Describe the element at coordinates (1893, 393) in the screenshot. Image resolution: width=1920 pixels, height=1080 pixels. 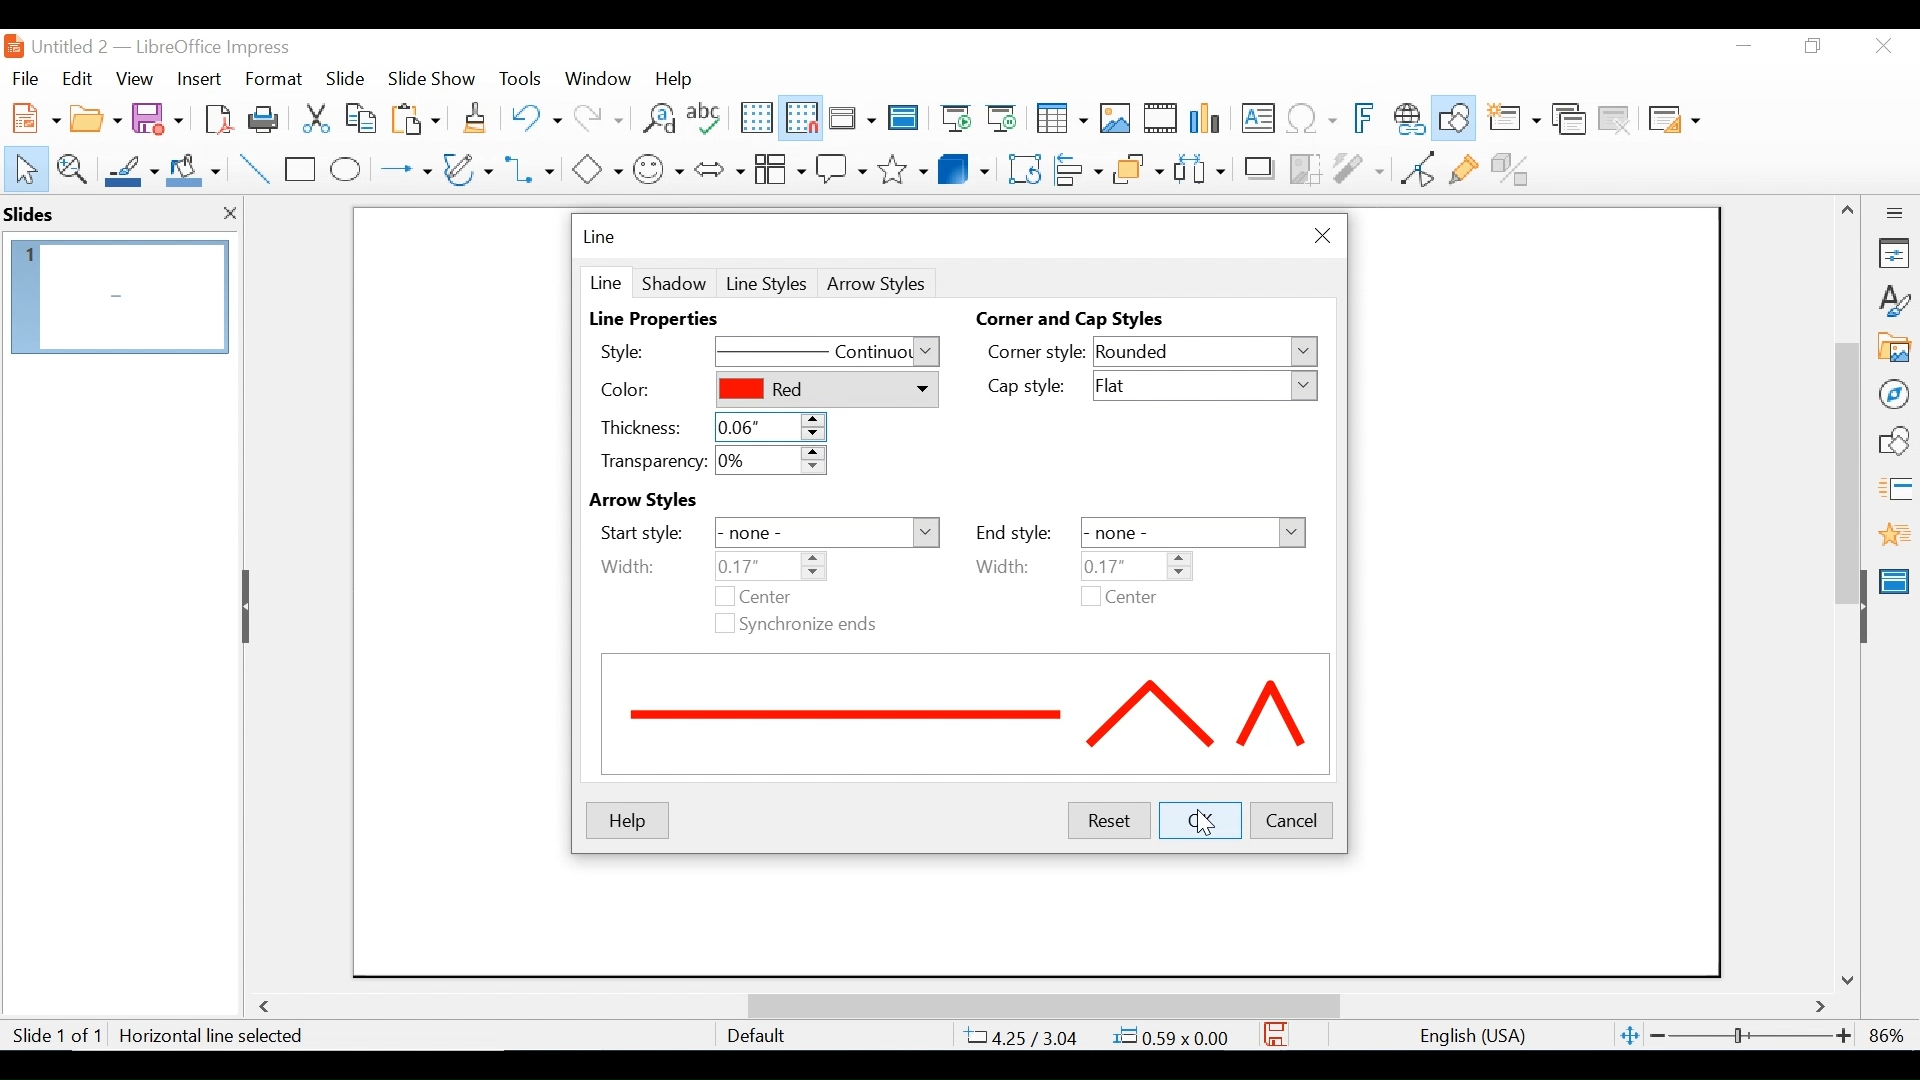
I see `Navigator` at that location.